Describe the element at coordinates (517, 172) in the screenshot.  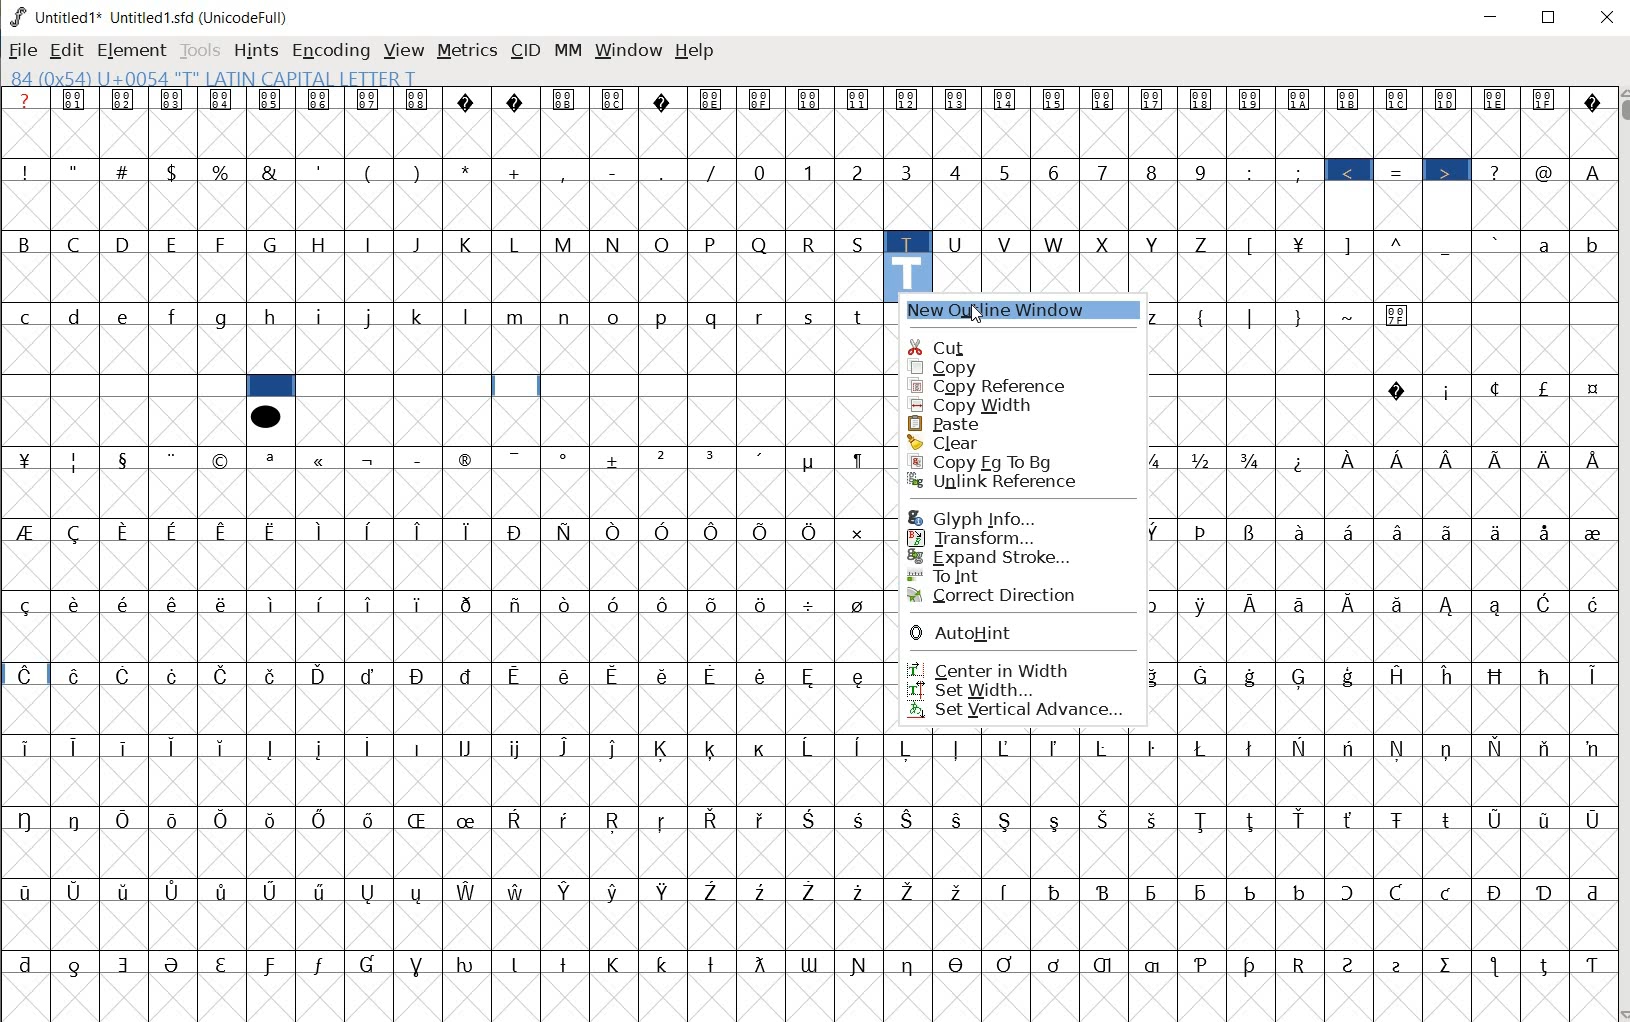
I see `+` at that location.